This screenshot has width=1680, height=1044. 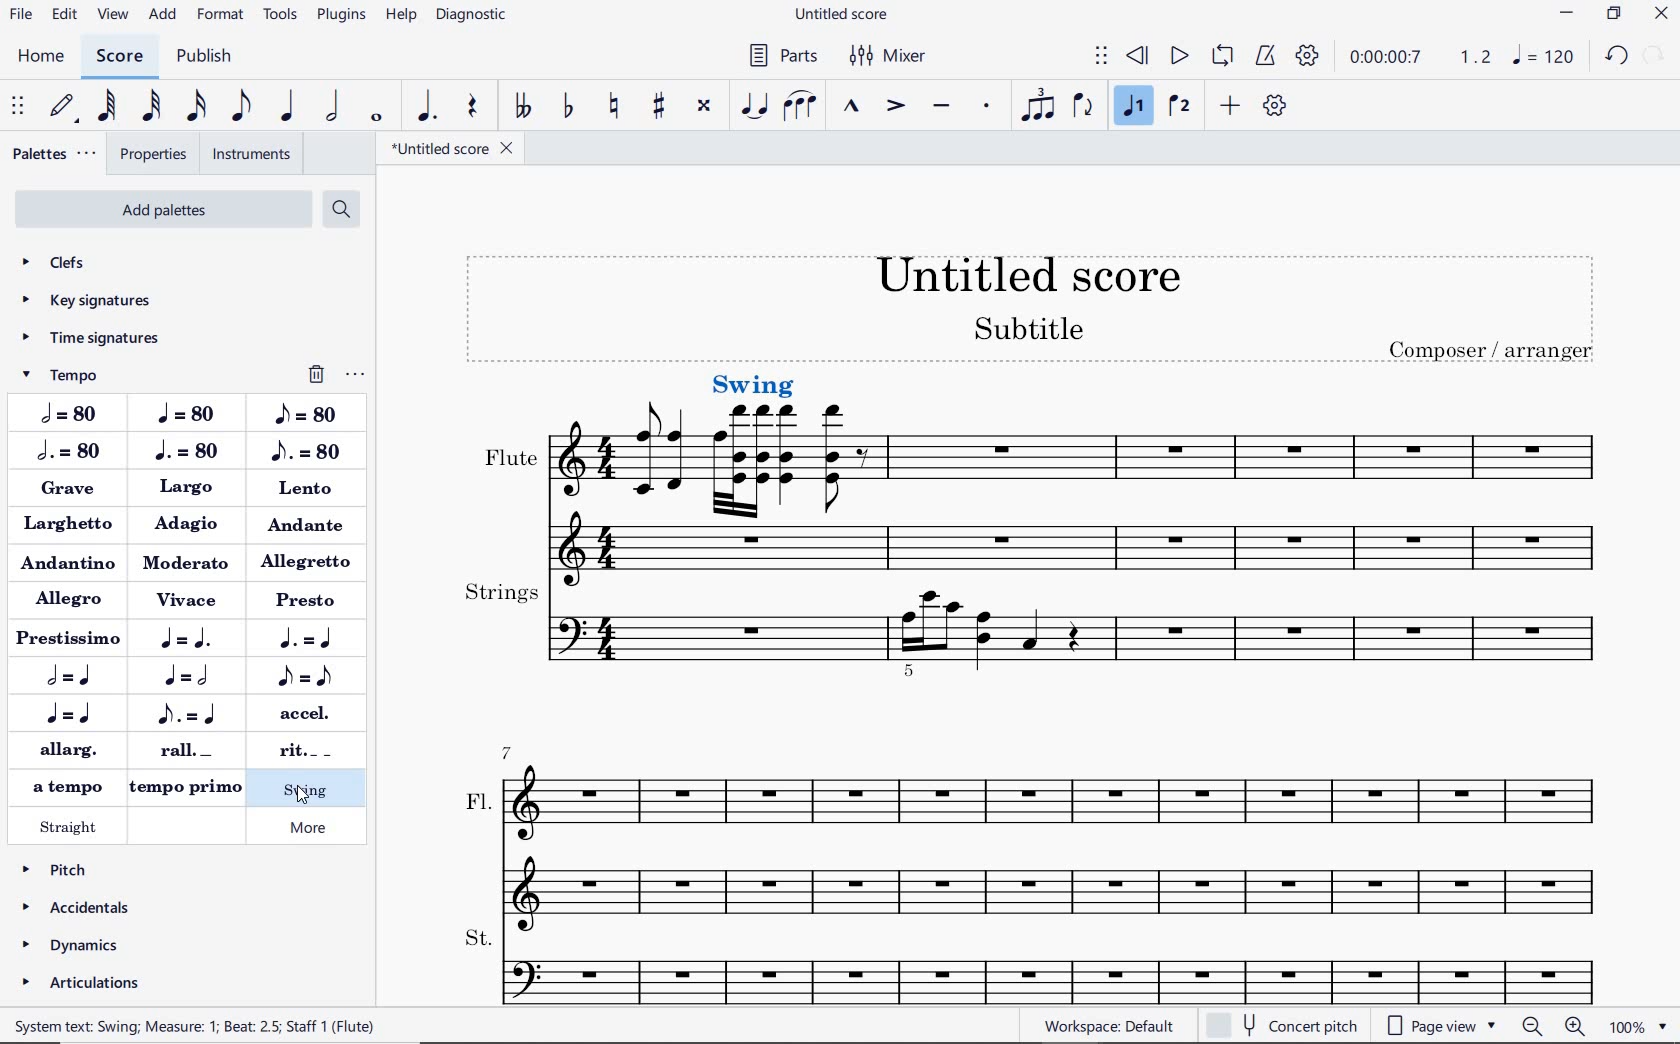 I want to click on STACCATO, so click(x=987, y=107).